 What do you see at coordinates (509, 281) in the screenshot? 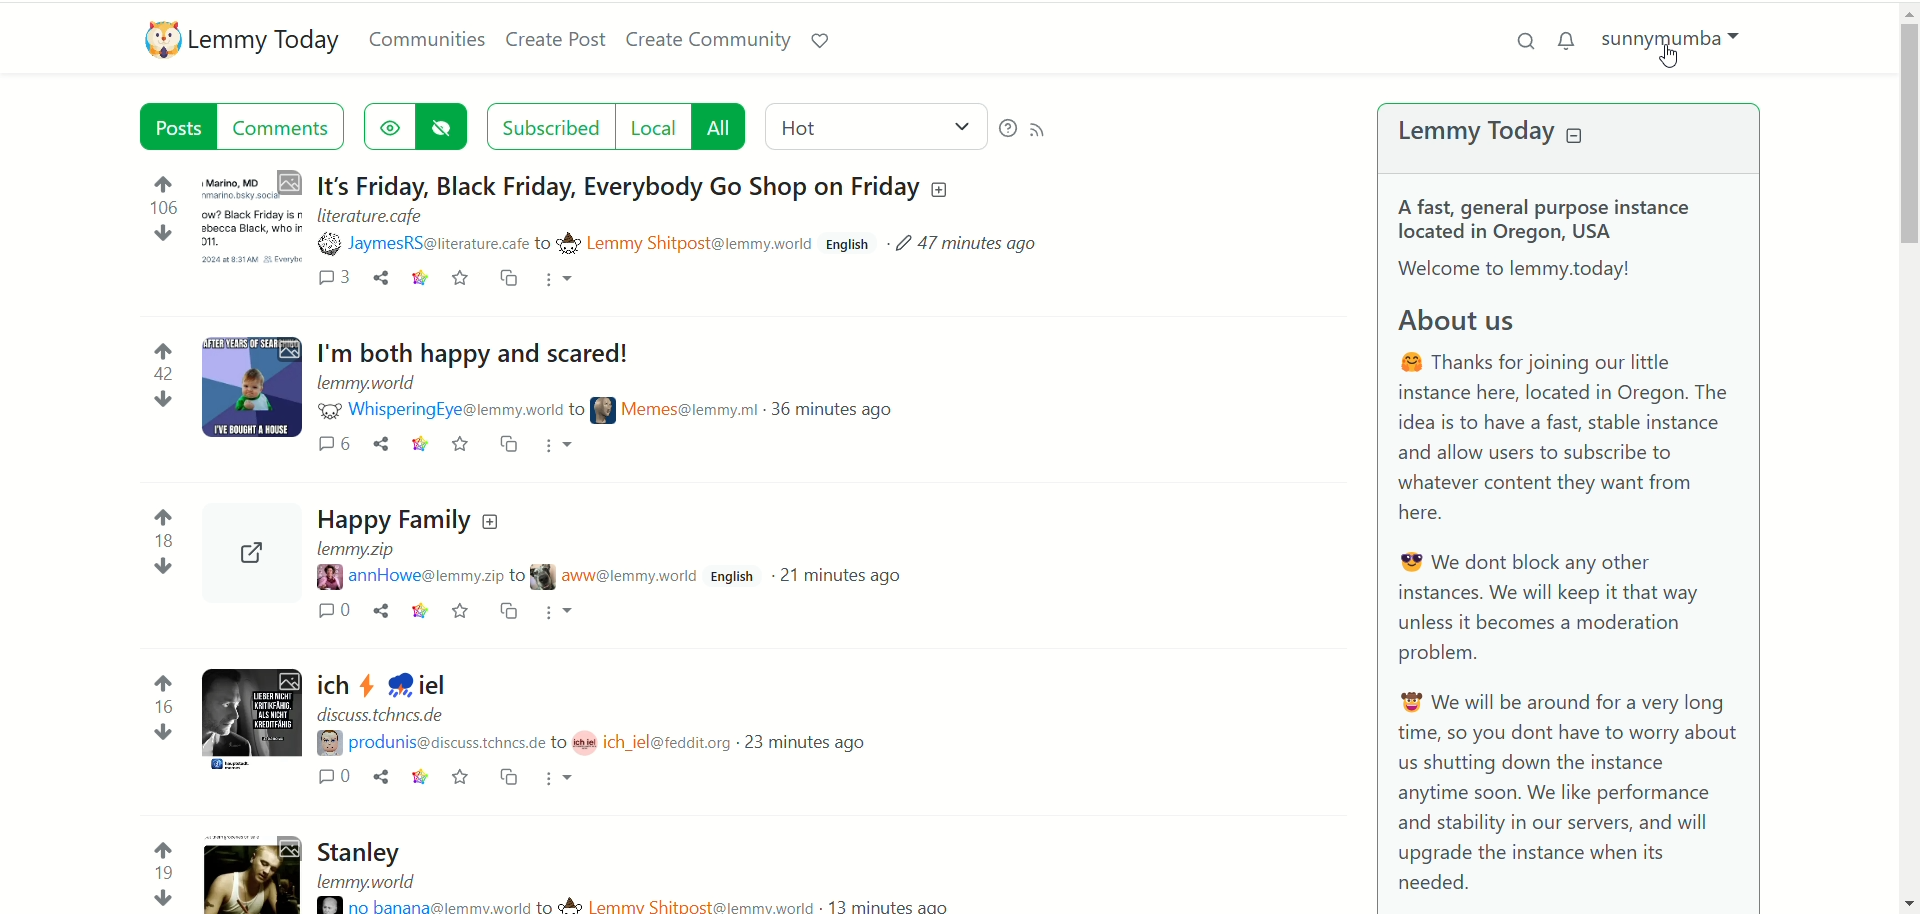
I see `cross-post` at bounding box center [509, 281].